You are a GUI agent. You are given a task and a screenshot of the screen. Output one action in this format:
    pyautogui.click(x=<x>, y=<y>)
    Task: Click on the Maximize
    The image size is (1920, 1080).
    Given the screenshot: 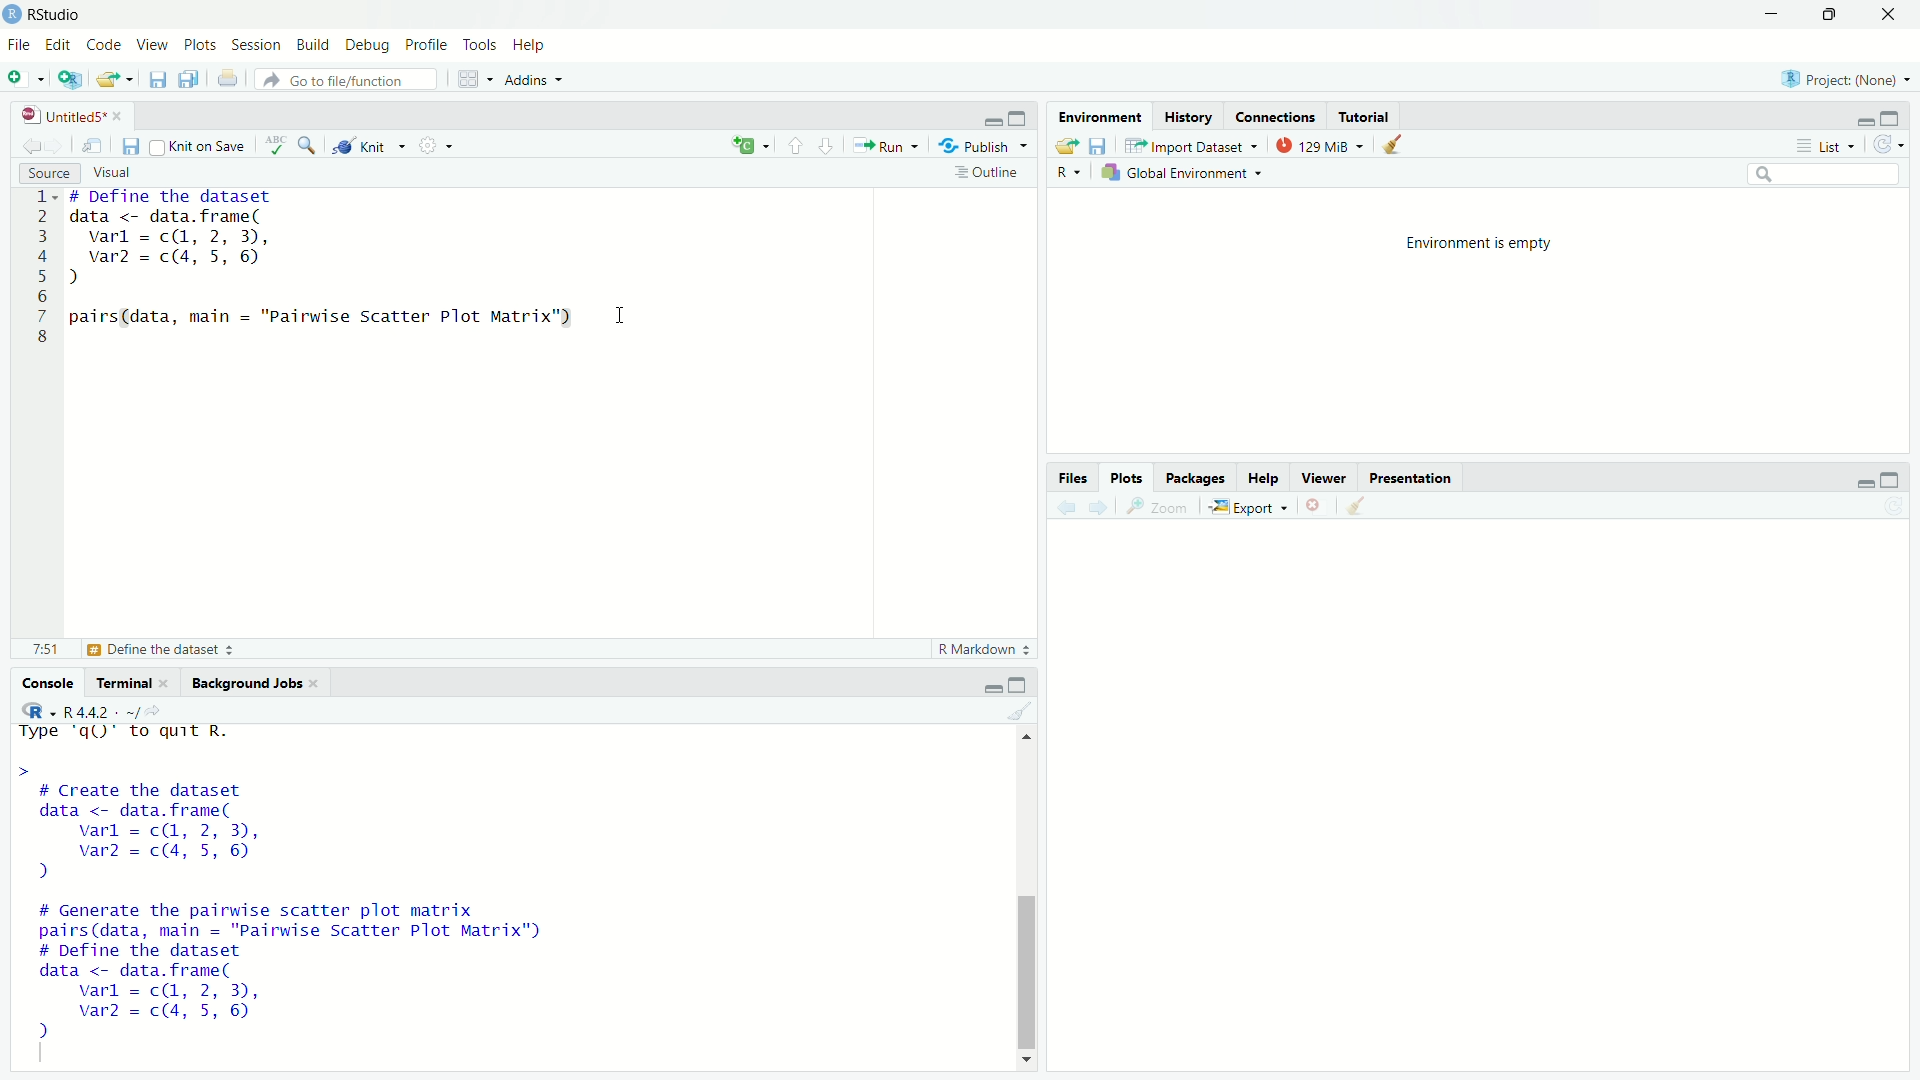 What is the action you would take?
    pyautogui.click(x=1021, y=684)
    